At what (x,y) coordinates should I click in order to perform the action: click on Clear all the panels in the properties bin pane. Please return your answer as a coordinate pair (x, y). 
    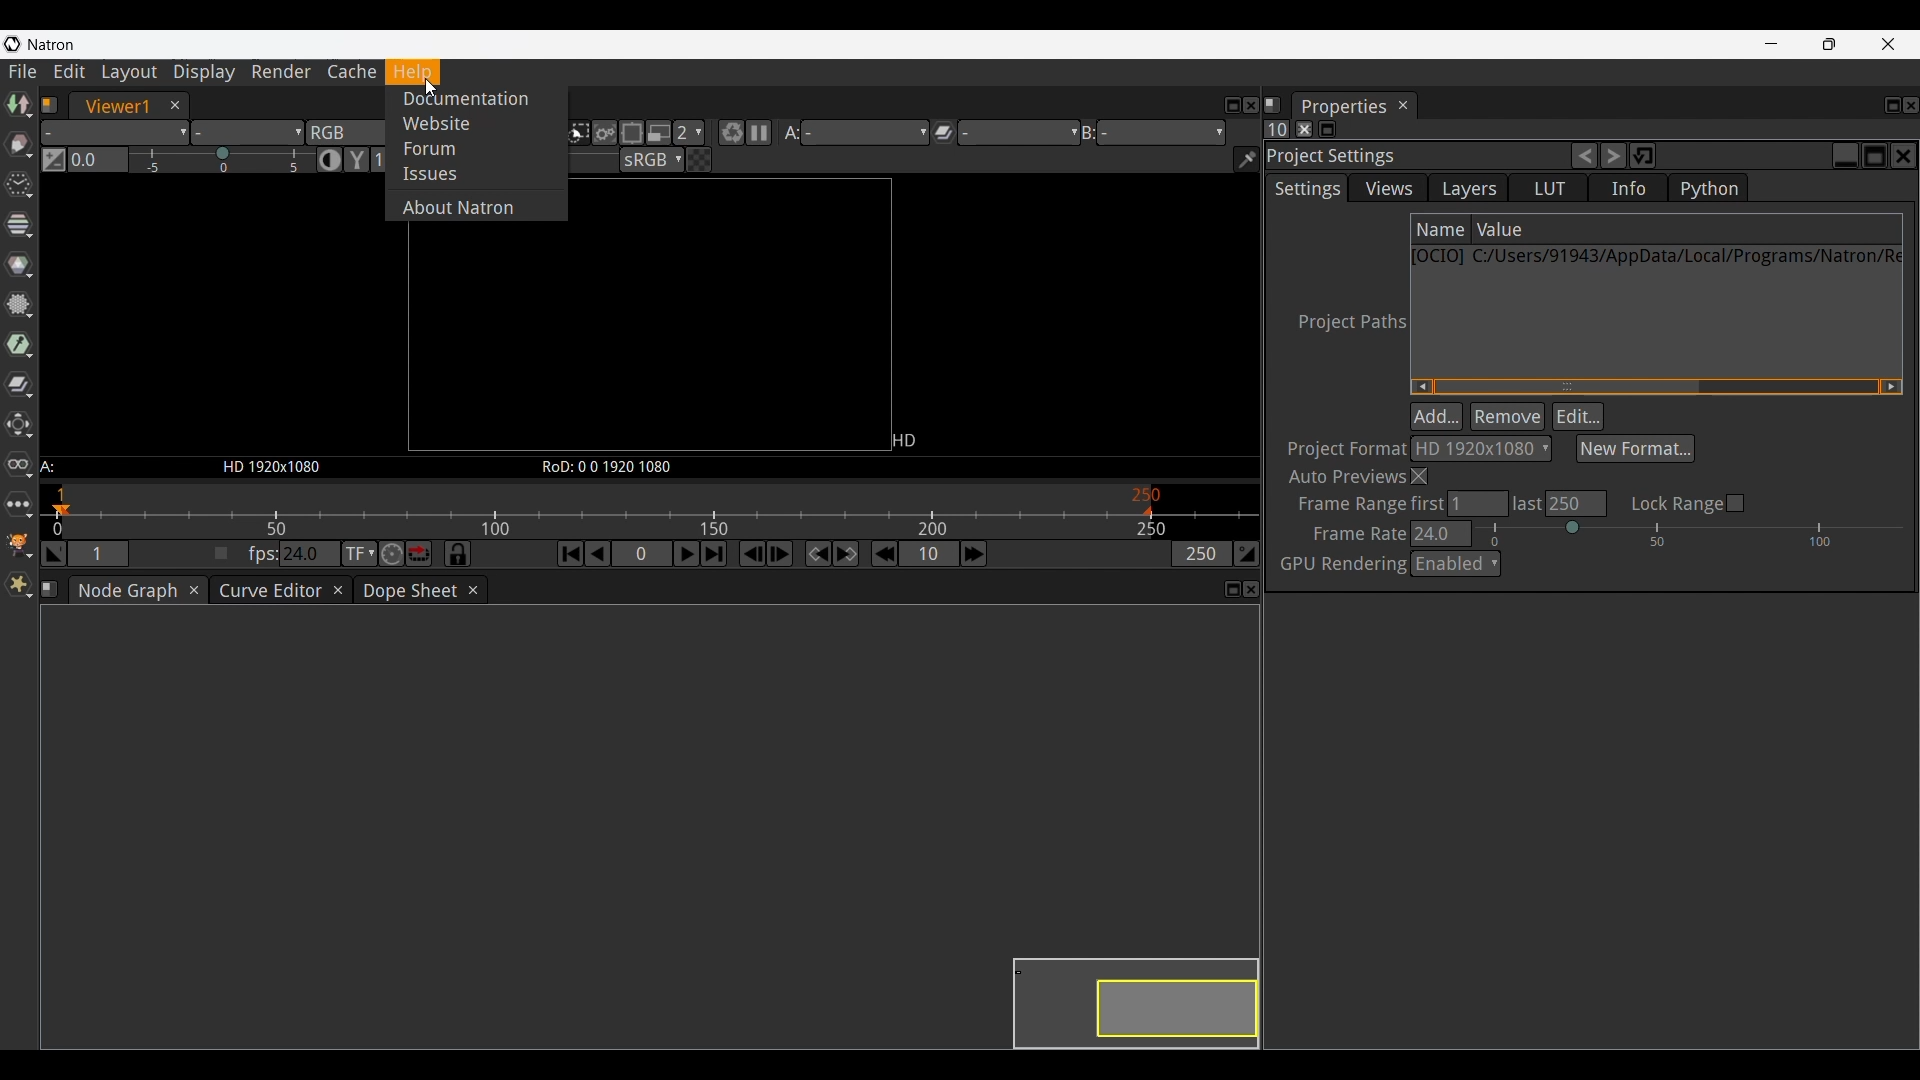
    Looking at the image, I should click on (1304, 129).